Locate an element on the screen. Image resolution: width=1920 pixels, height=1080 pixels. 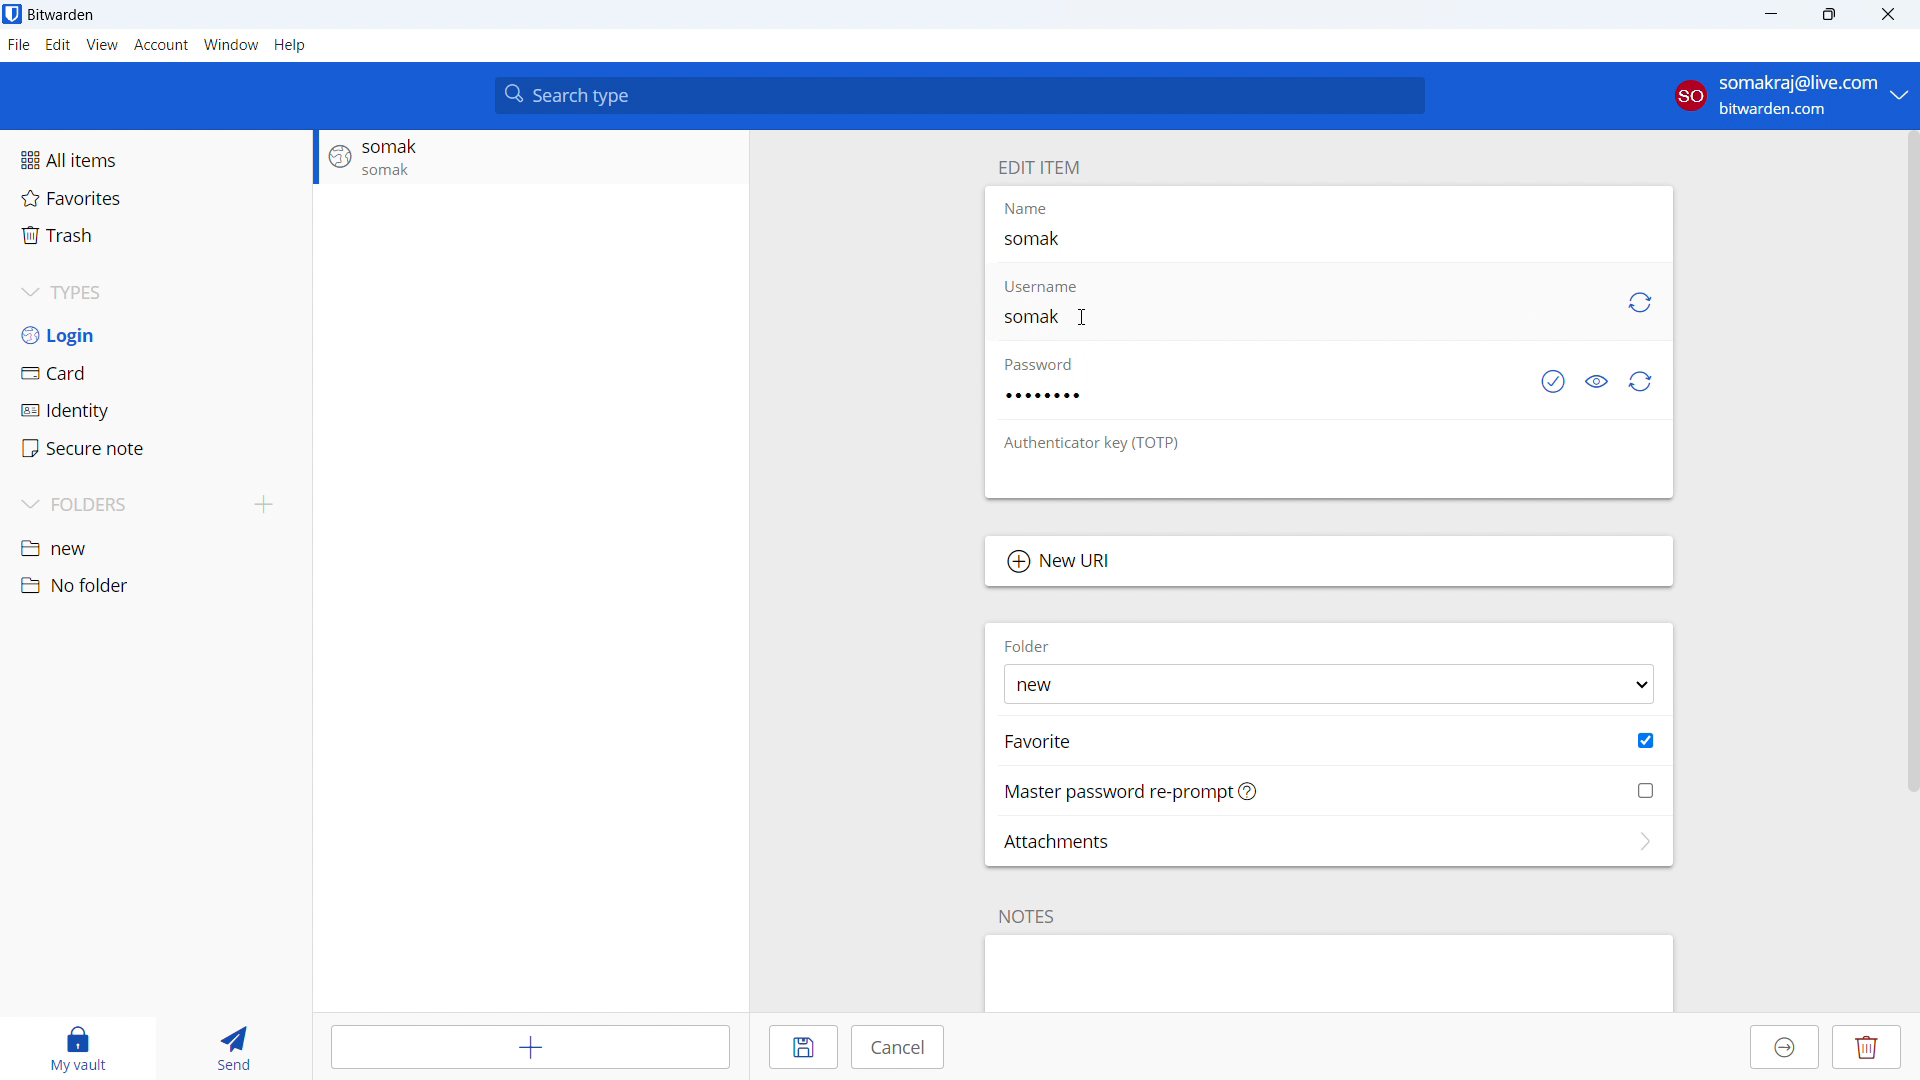
trash is located at coordinates (156, 235).